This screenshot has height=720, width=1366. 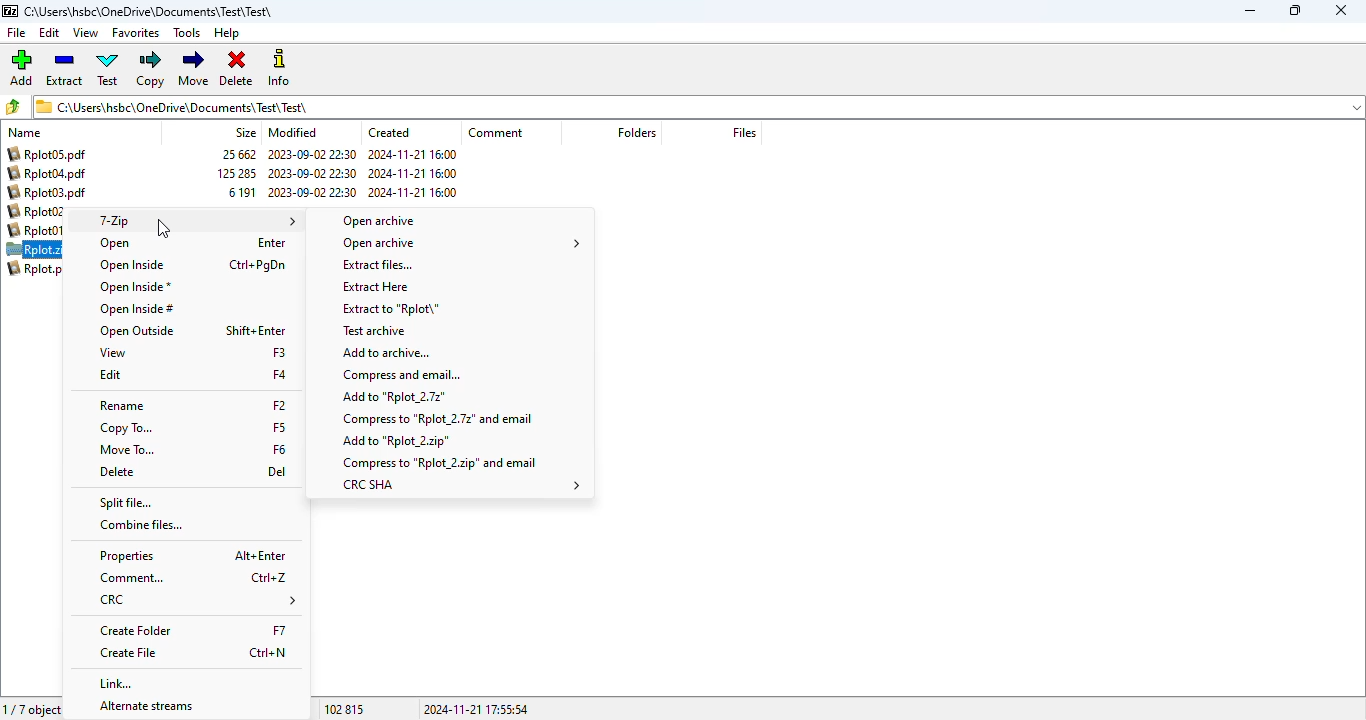 What do you see at coordinates (242, 193) in the screenshot?
I see `6 191` at bounding box center [242, 193].